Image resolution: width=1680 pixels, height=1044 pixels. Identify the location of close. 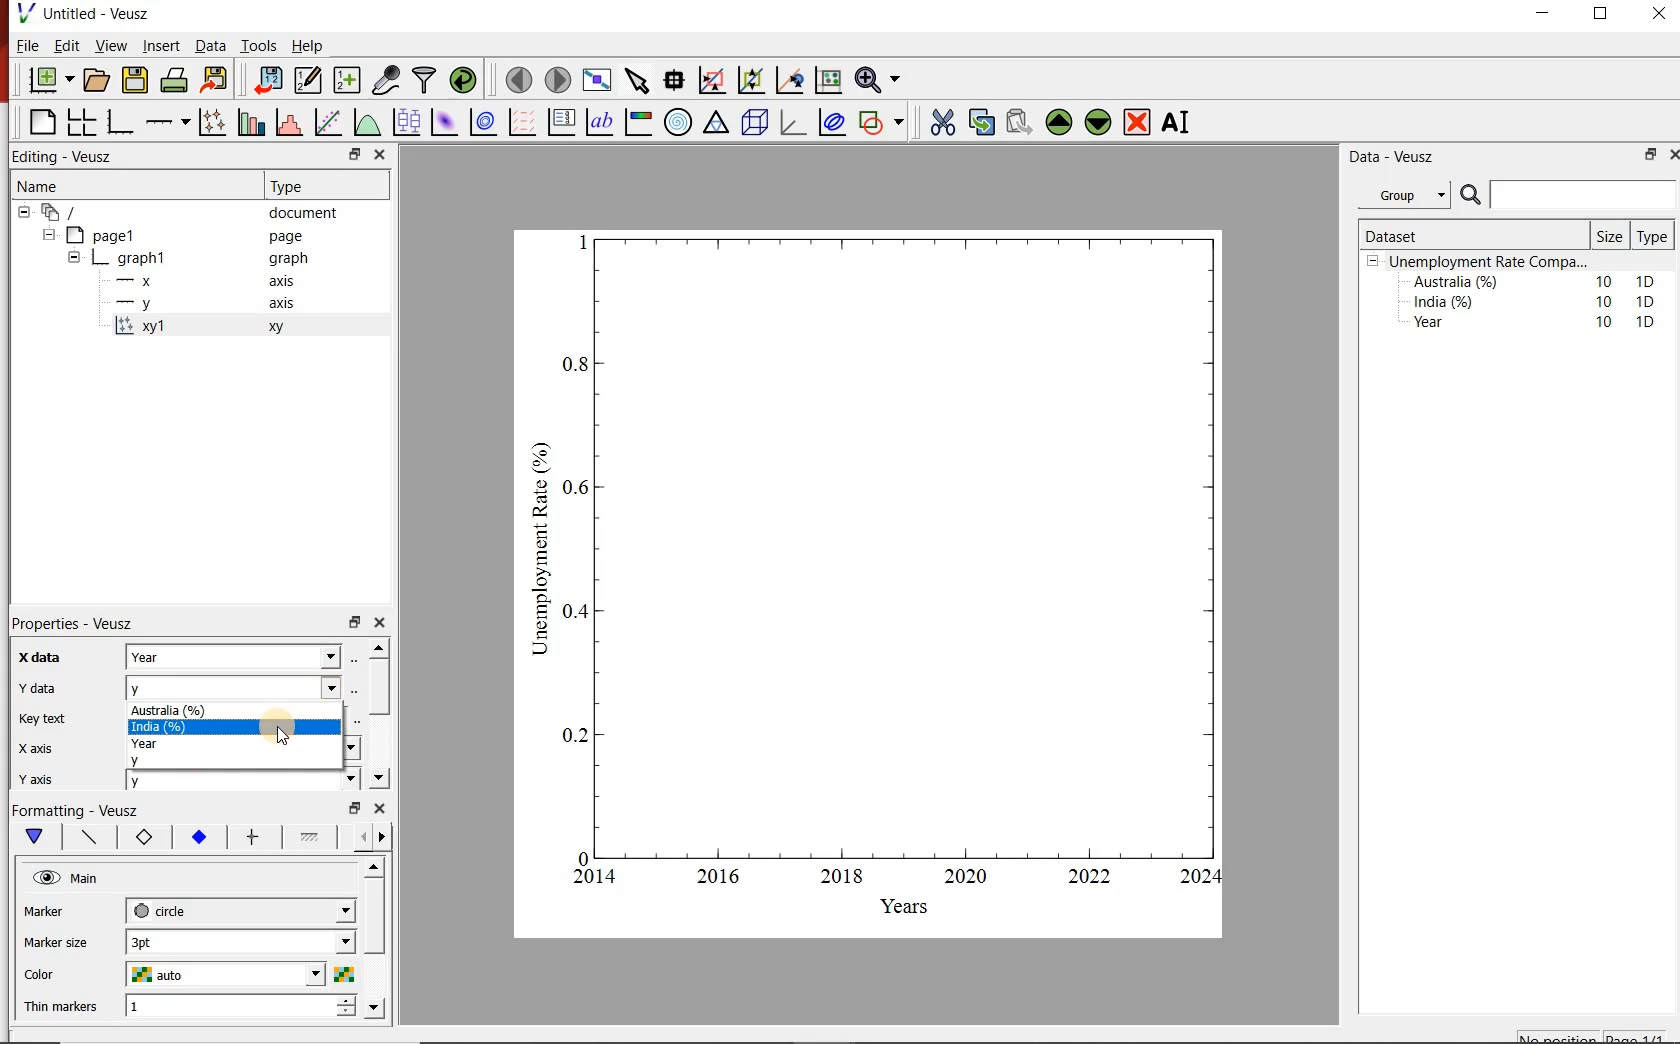
(381, 623).